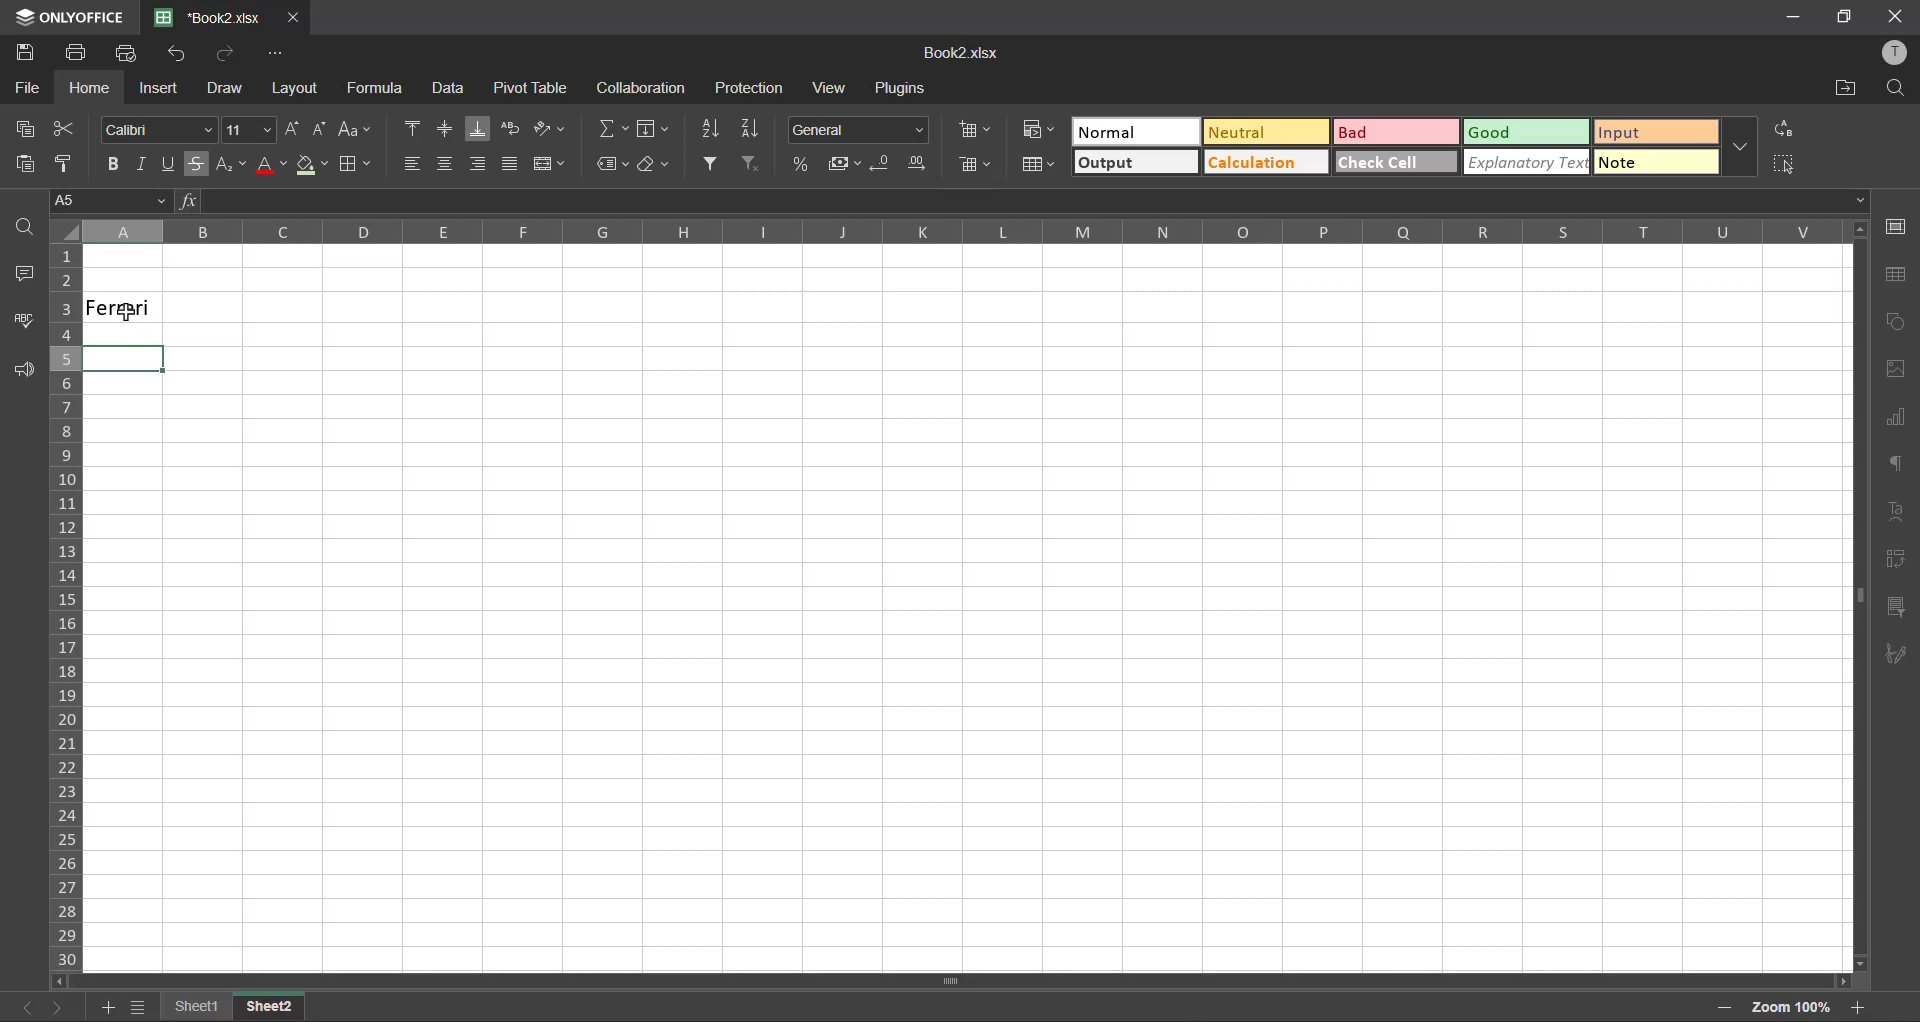 The image size is (1920, 1022). What do you see at coordinates (1523, 164) in the screenshot?
I see `explanatory text` at bounding box center [1523, 164].